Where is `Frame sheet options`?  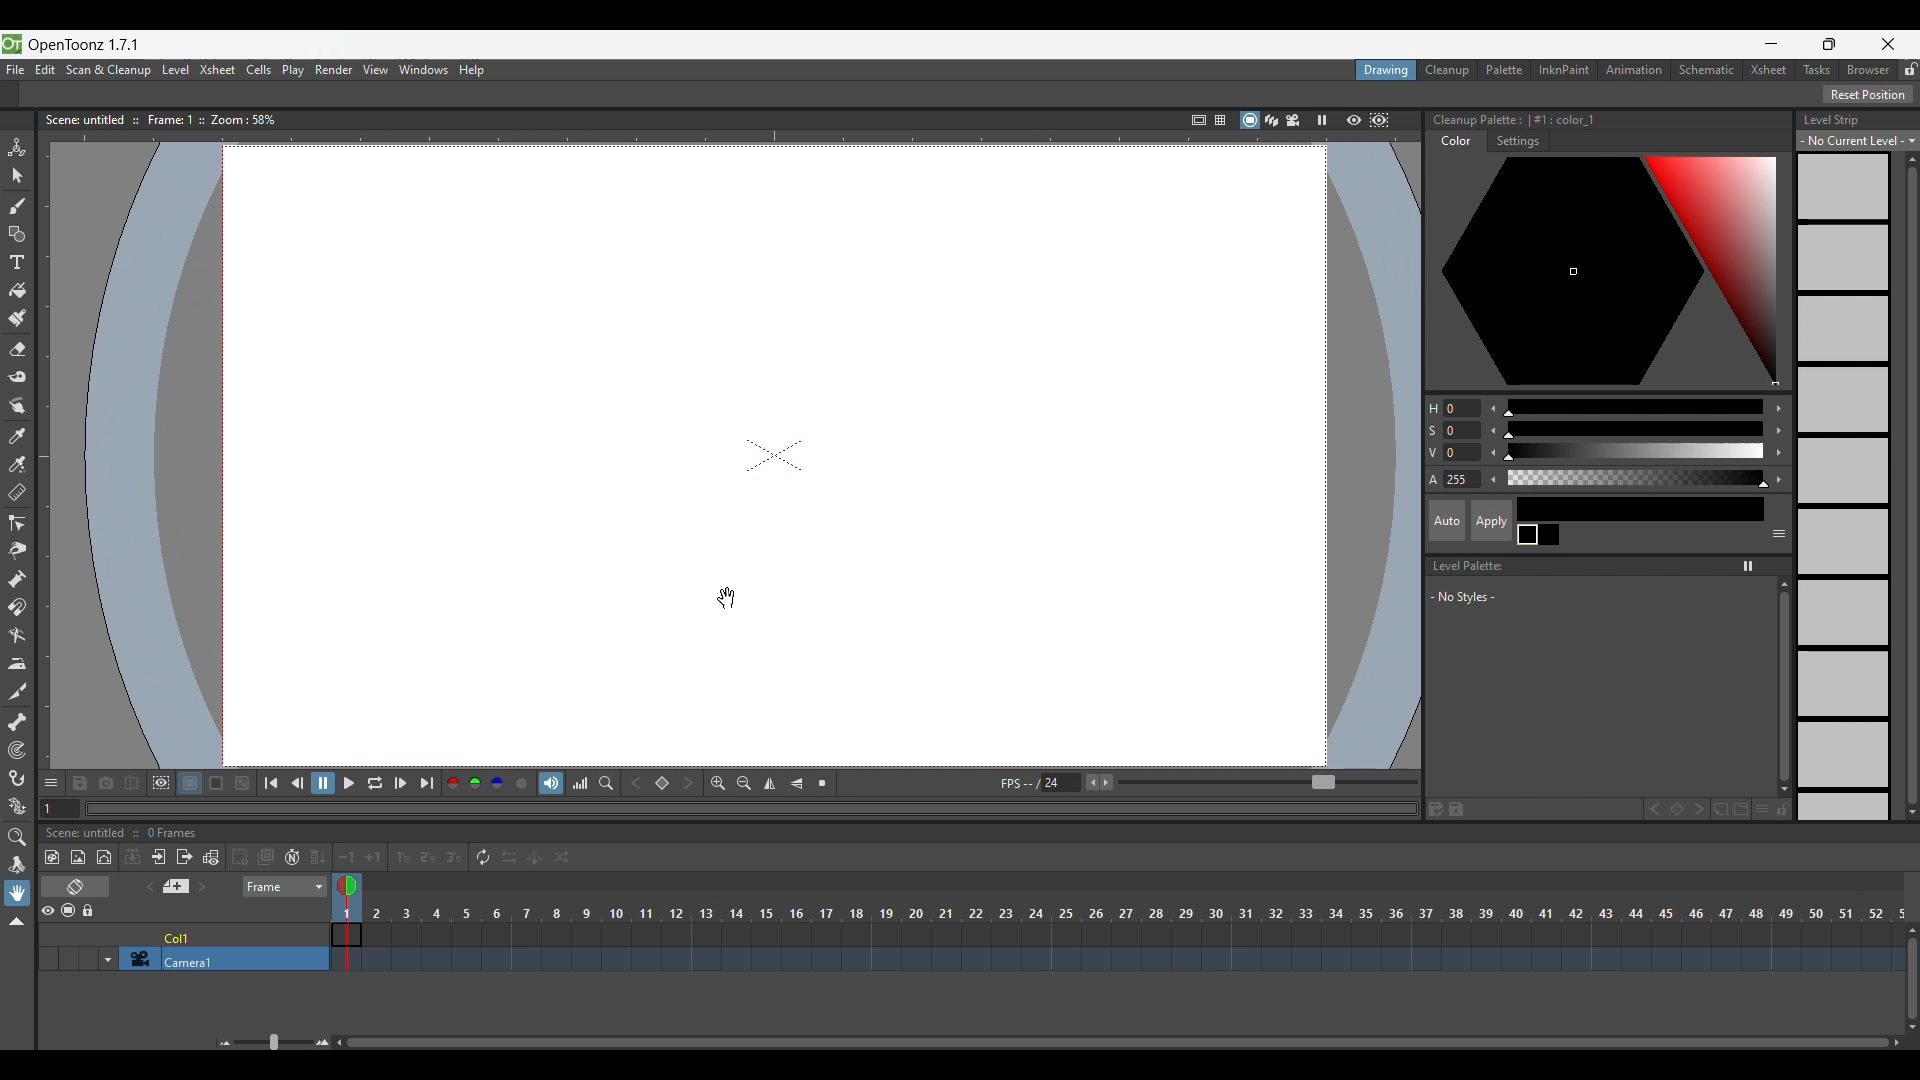
Frame sheet options is located at coordinates (285, 887).